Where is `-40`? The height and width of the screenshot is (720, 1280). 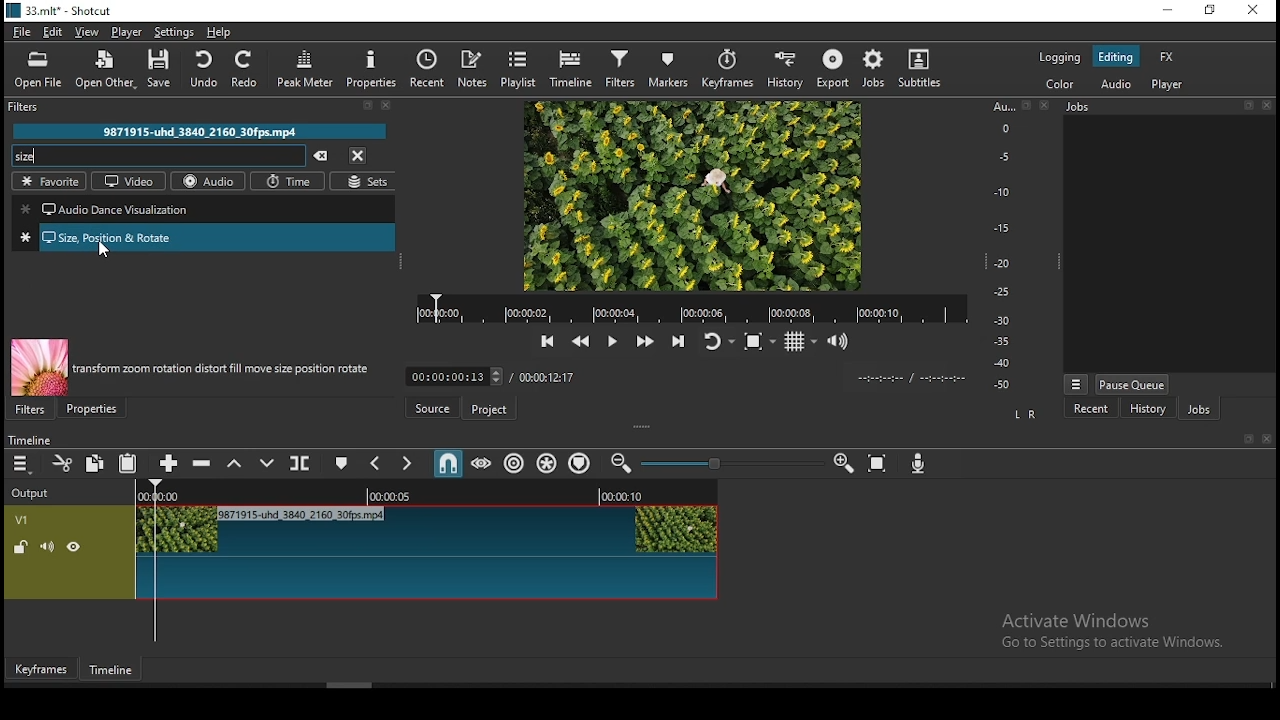
-40 is located at coordinates (1004, 362).